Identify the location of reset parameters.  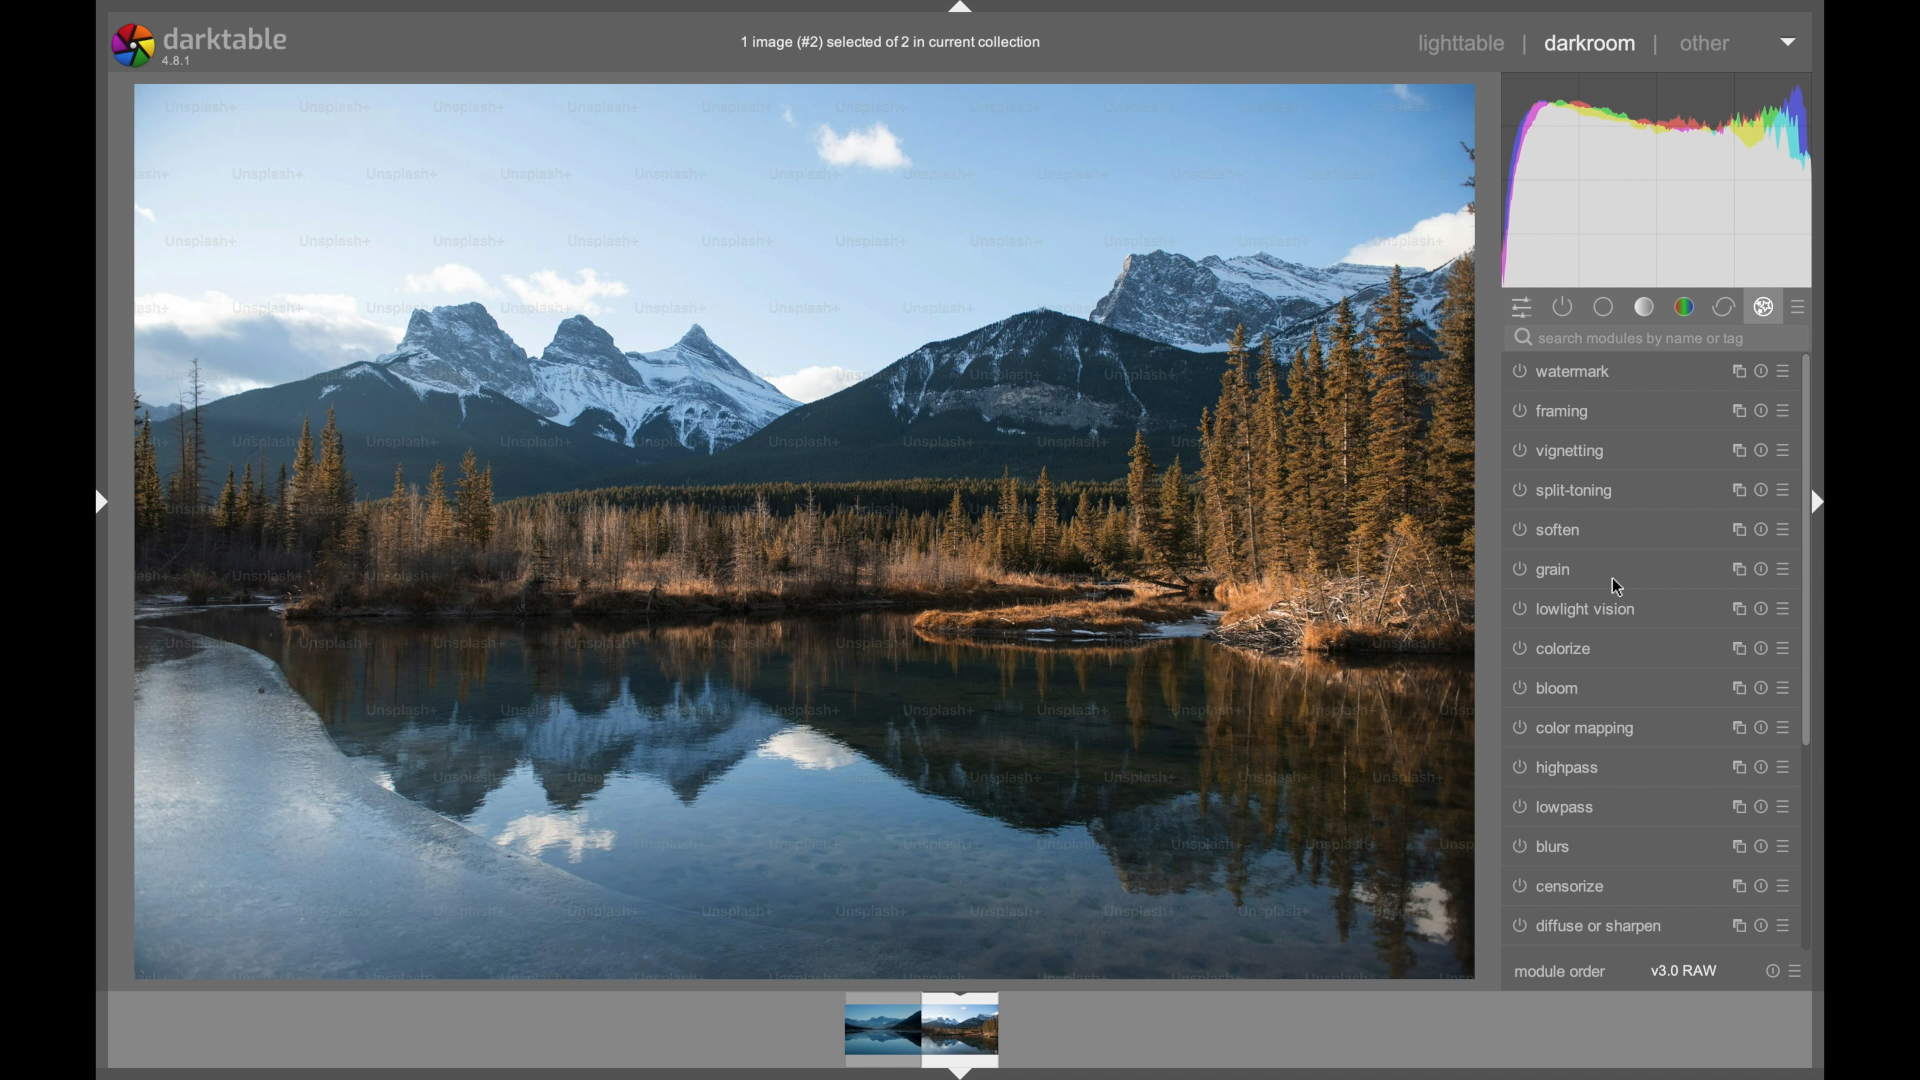
(1769, 971).